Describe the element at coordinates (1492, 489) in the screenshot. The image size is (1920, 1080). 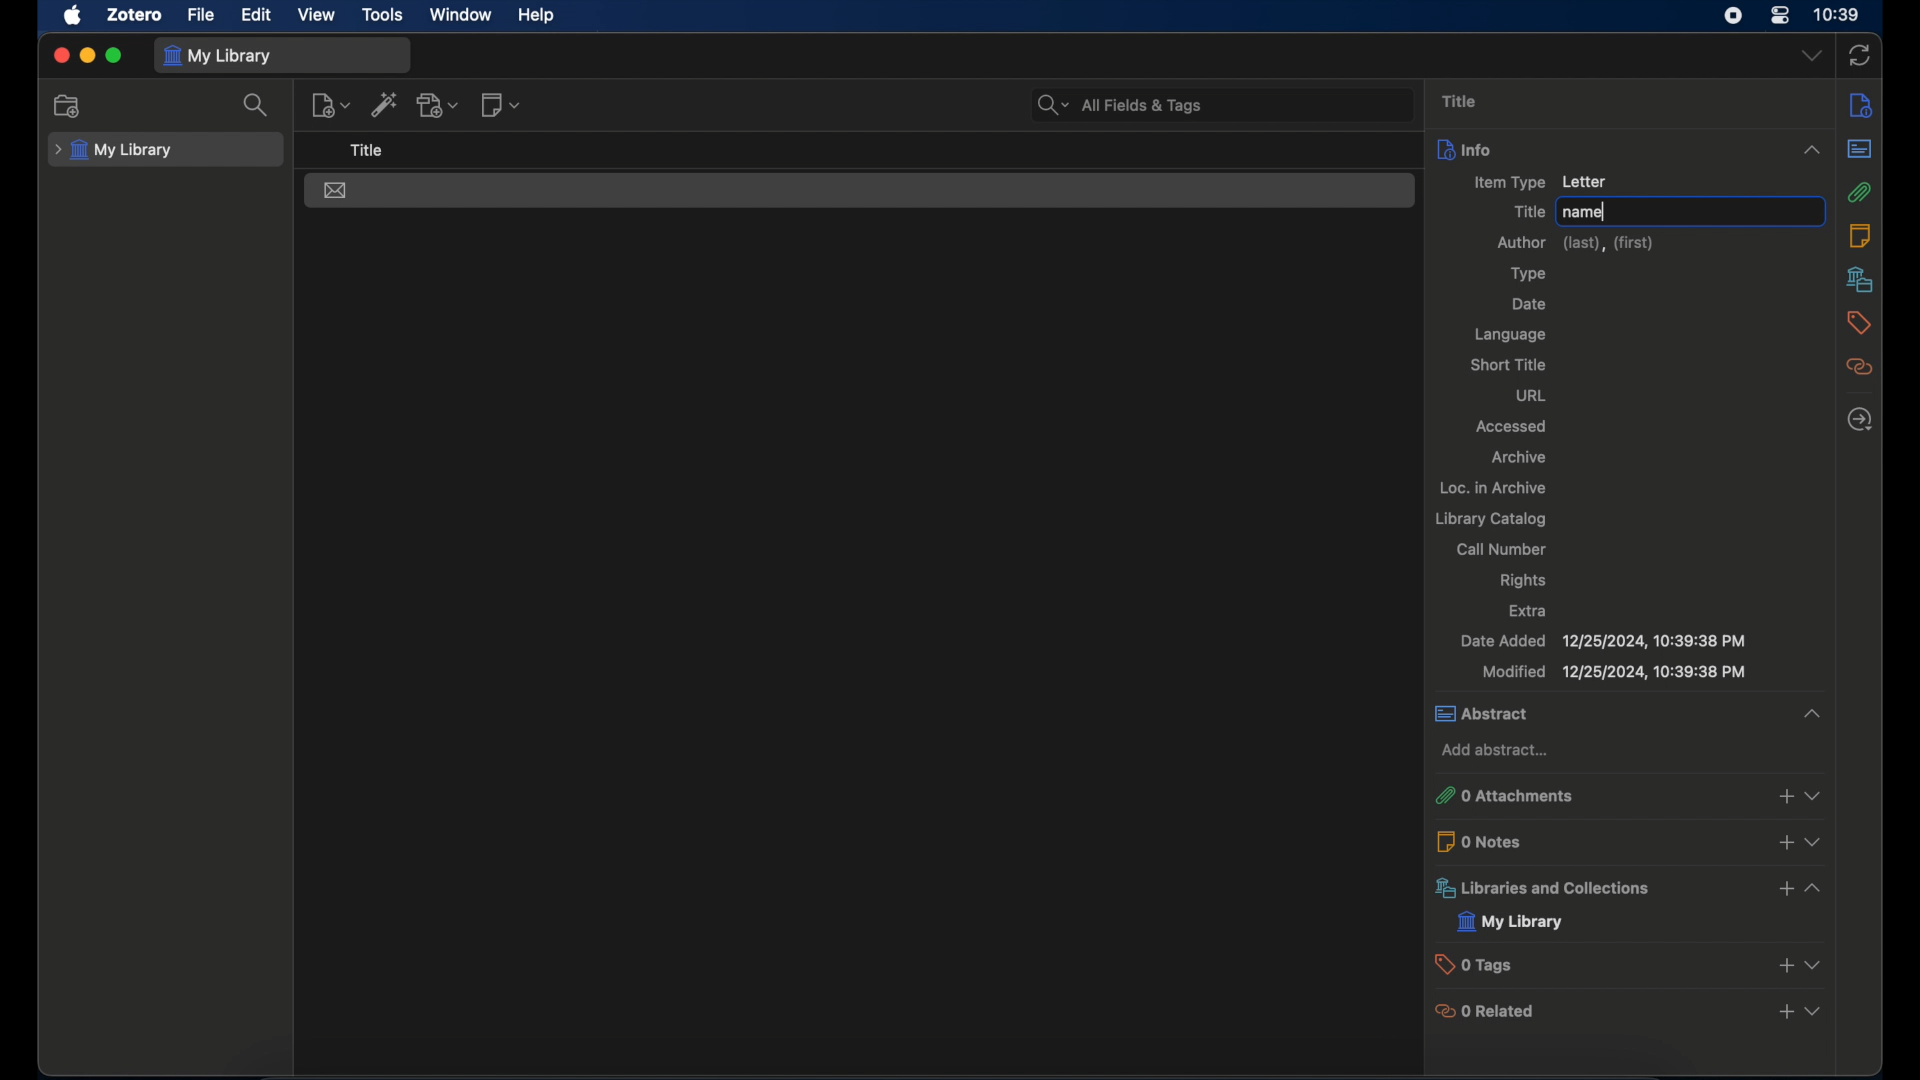
I see `oc. in archive` at that location.